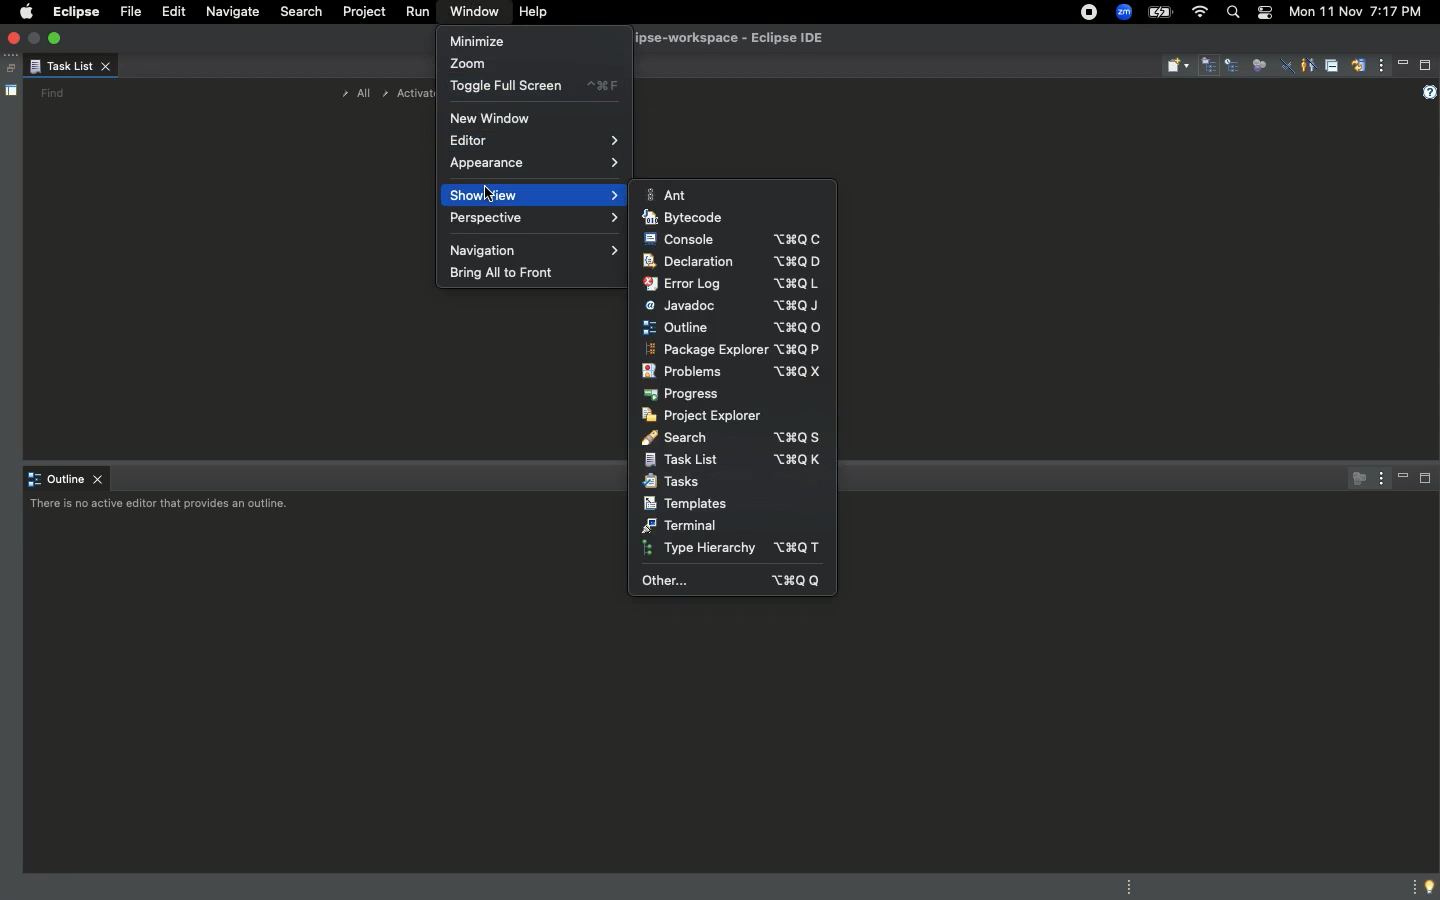 This screenshot has width=1440, height=900. I want to click on There is no active editor, so click(163, 507).